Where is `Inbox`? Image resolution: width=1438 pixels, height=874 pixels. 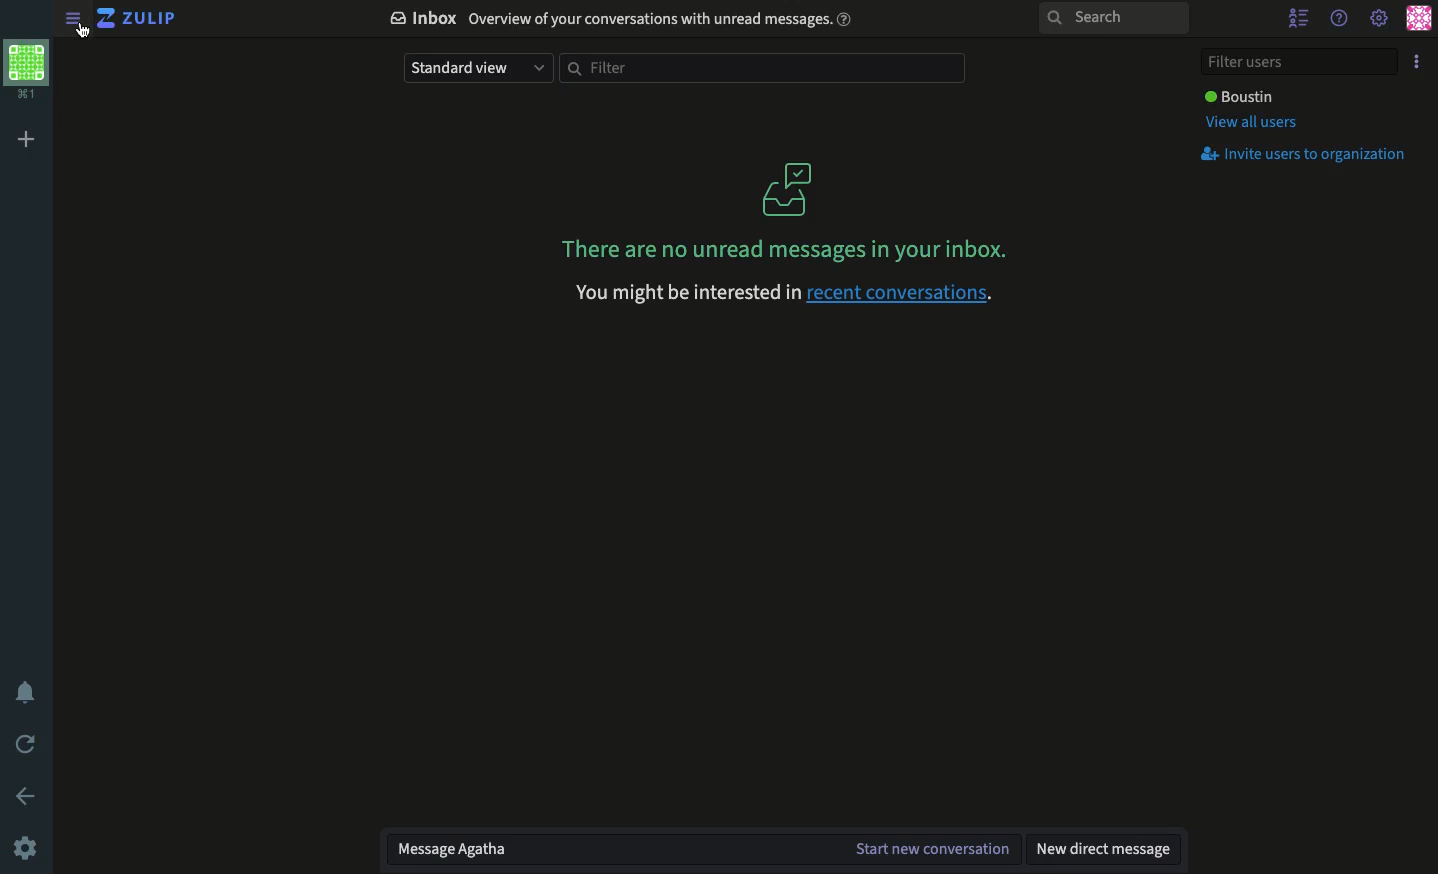
Inbox is located at coordinates (625, 21).